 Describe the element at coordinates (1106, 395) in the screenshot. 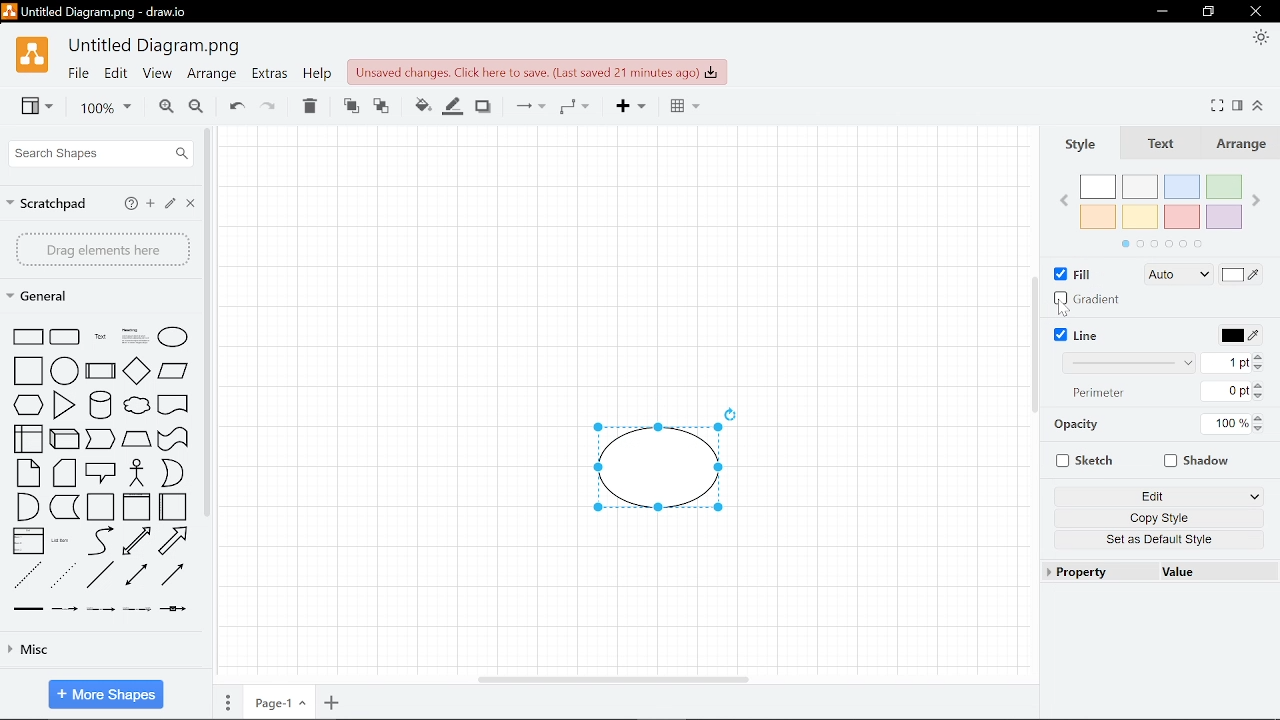

I see `Perimeter` at that location.